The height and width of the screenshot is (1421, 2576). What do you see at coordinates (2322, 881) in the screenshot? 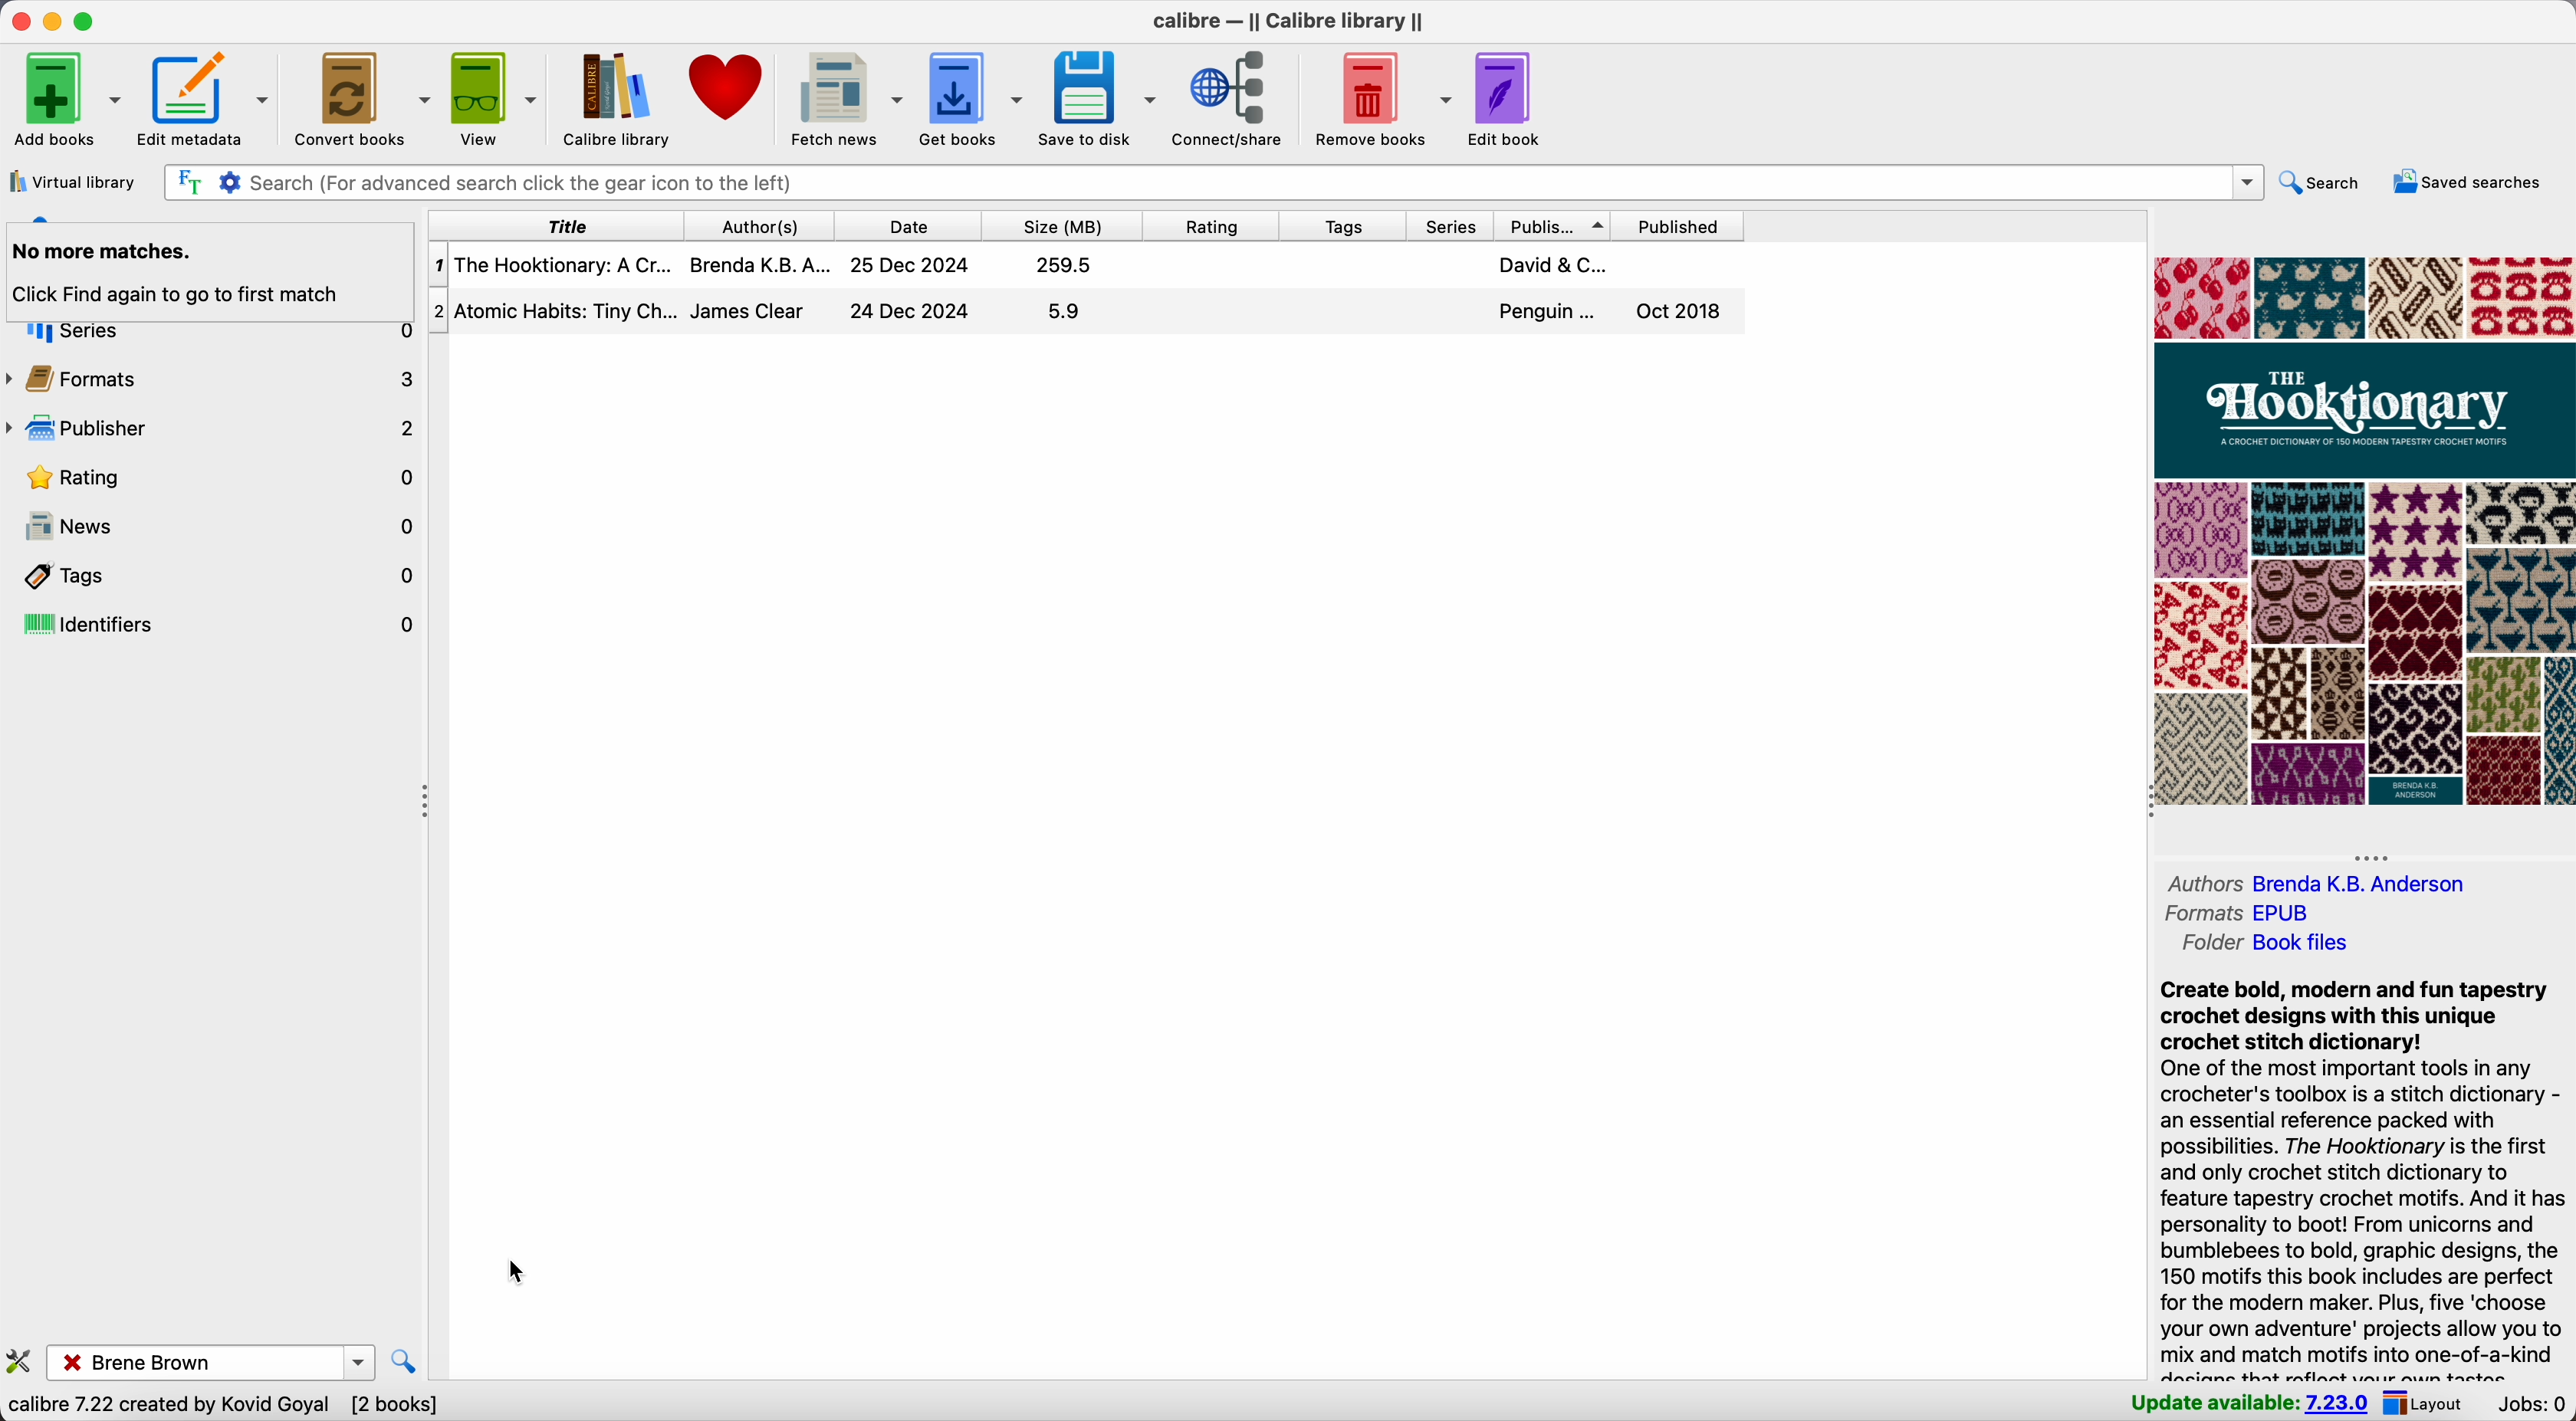
I see `authors` at bounding box center [2322, 881].